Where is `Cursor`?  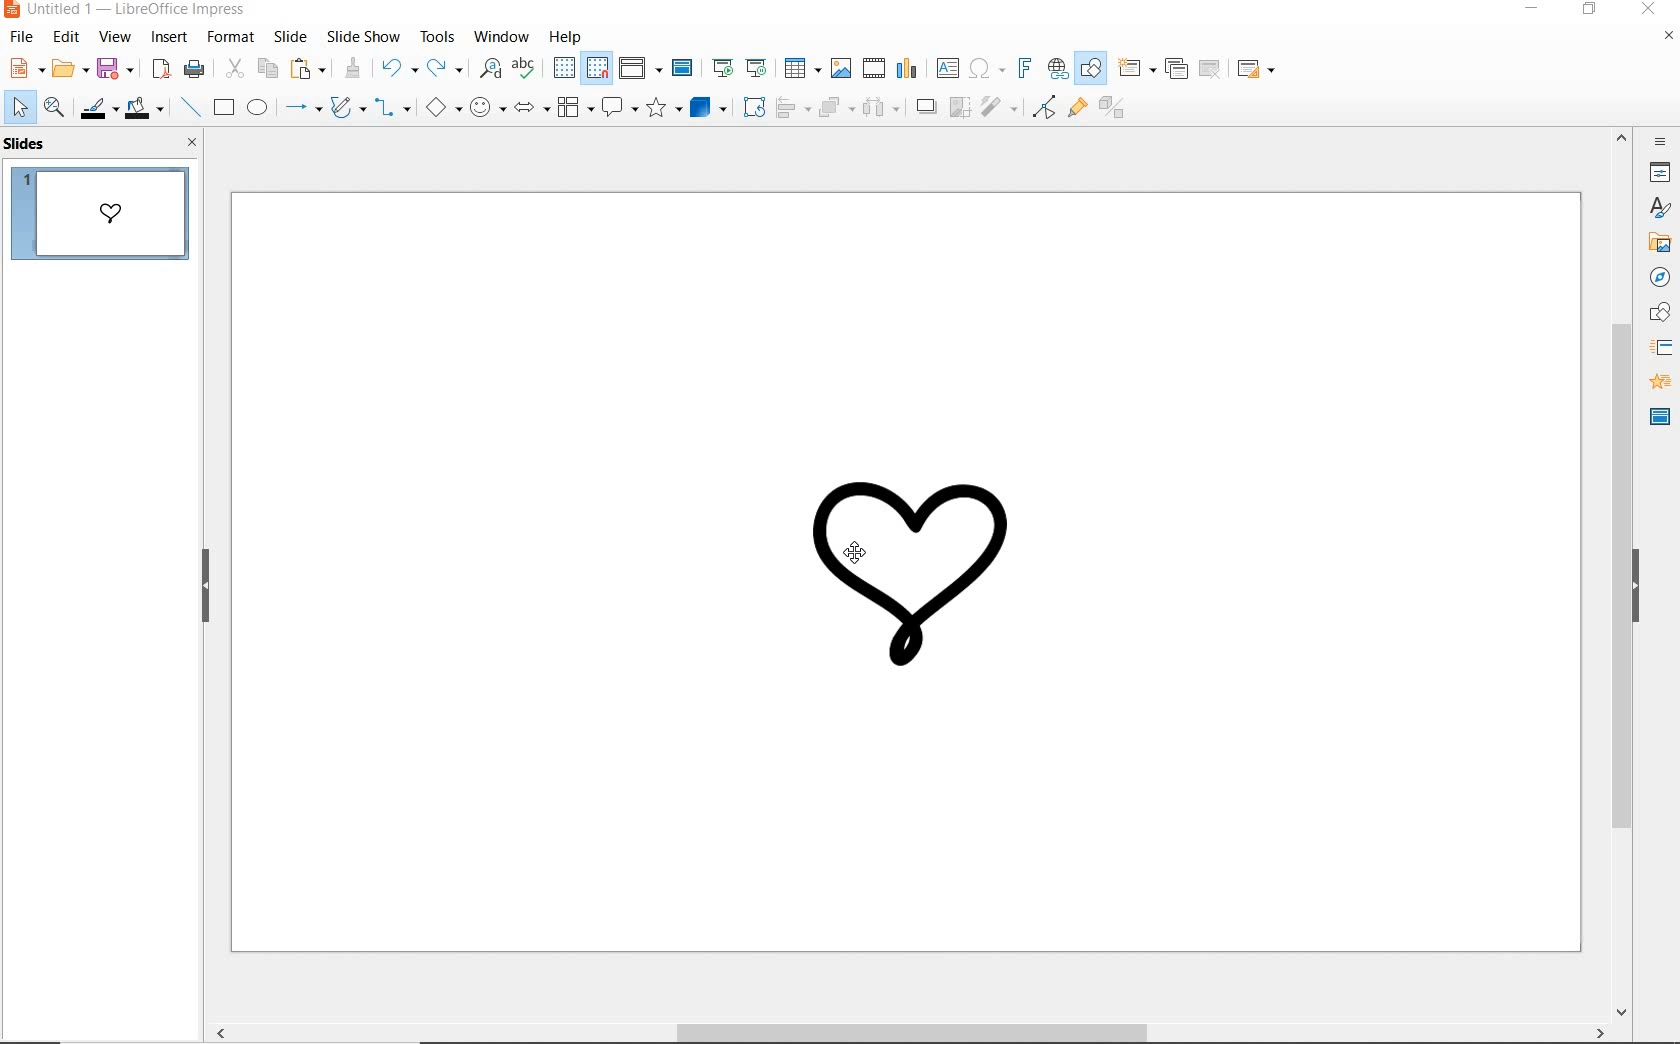 Cursor is located at coordinates (860, 553).